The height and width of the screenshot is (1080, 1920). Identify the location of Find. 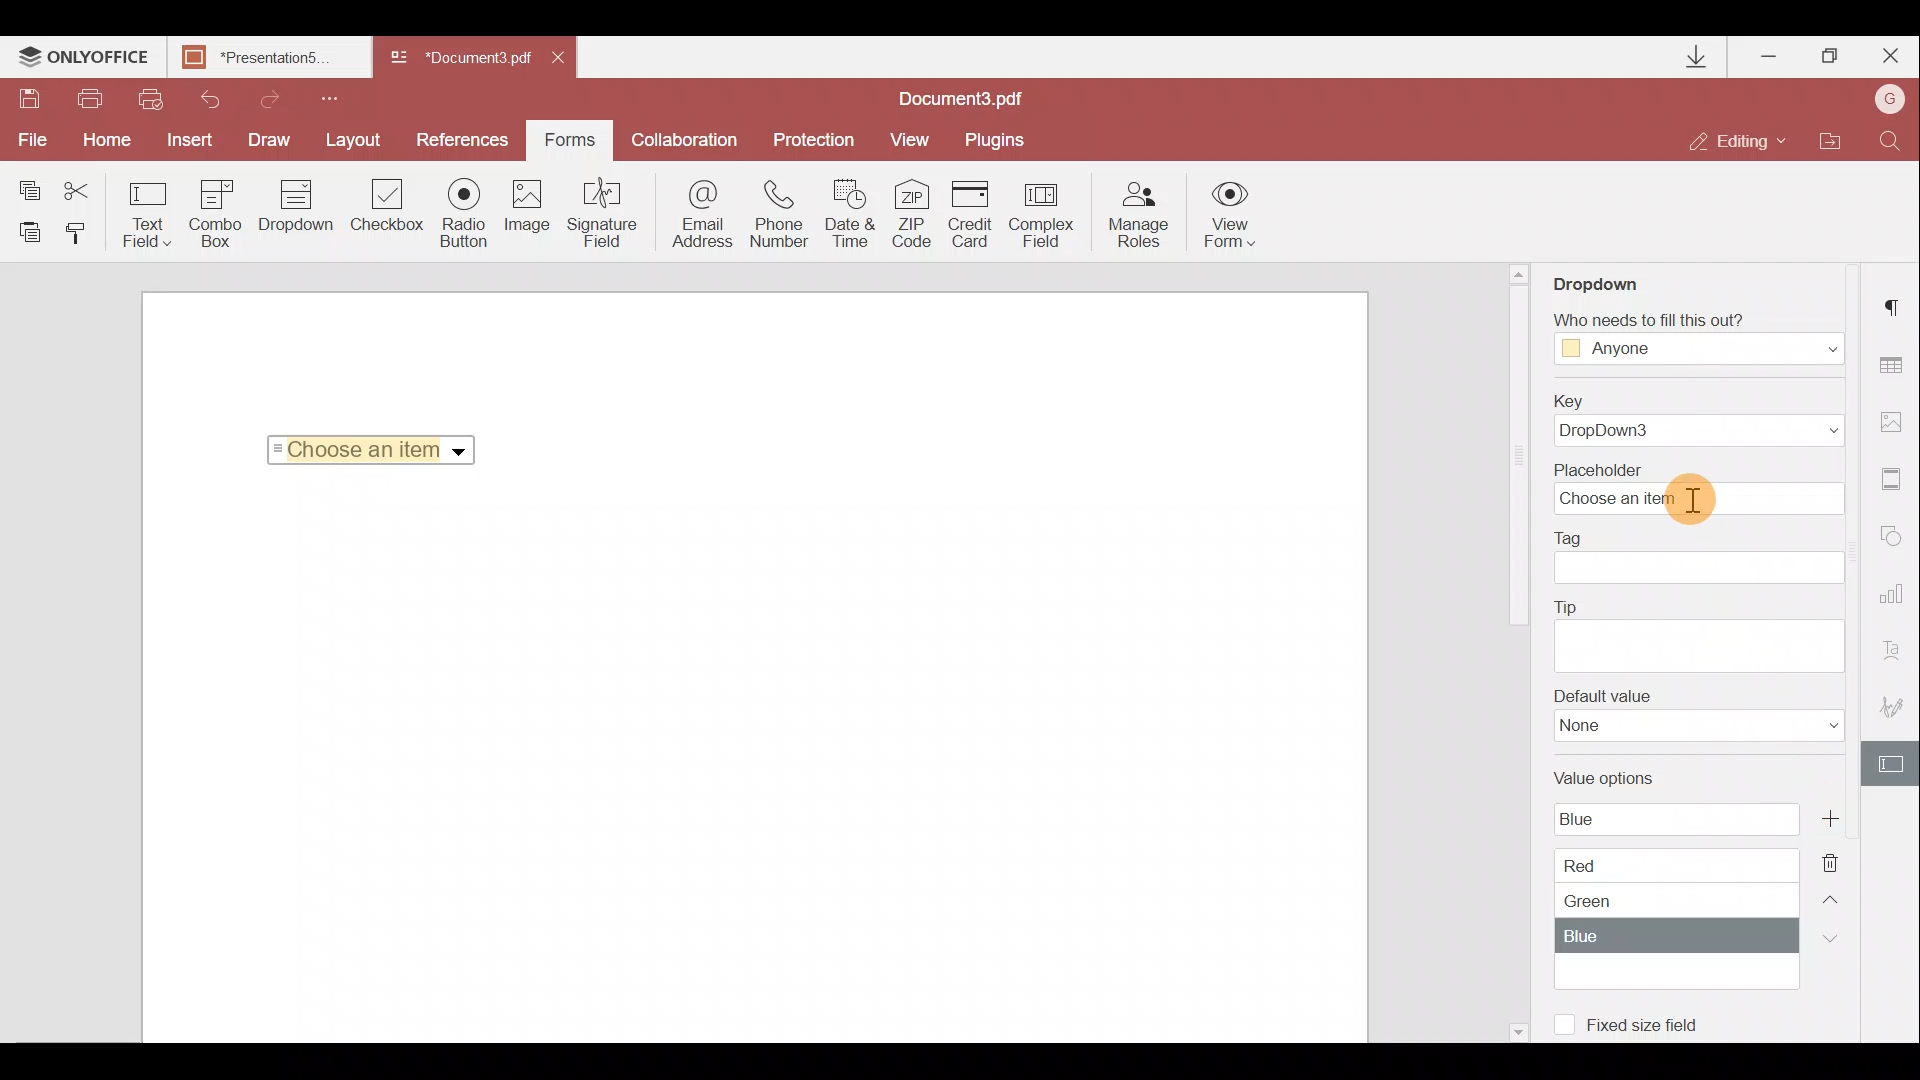
(1894, 140).